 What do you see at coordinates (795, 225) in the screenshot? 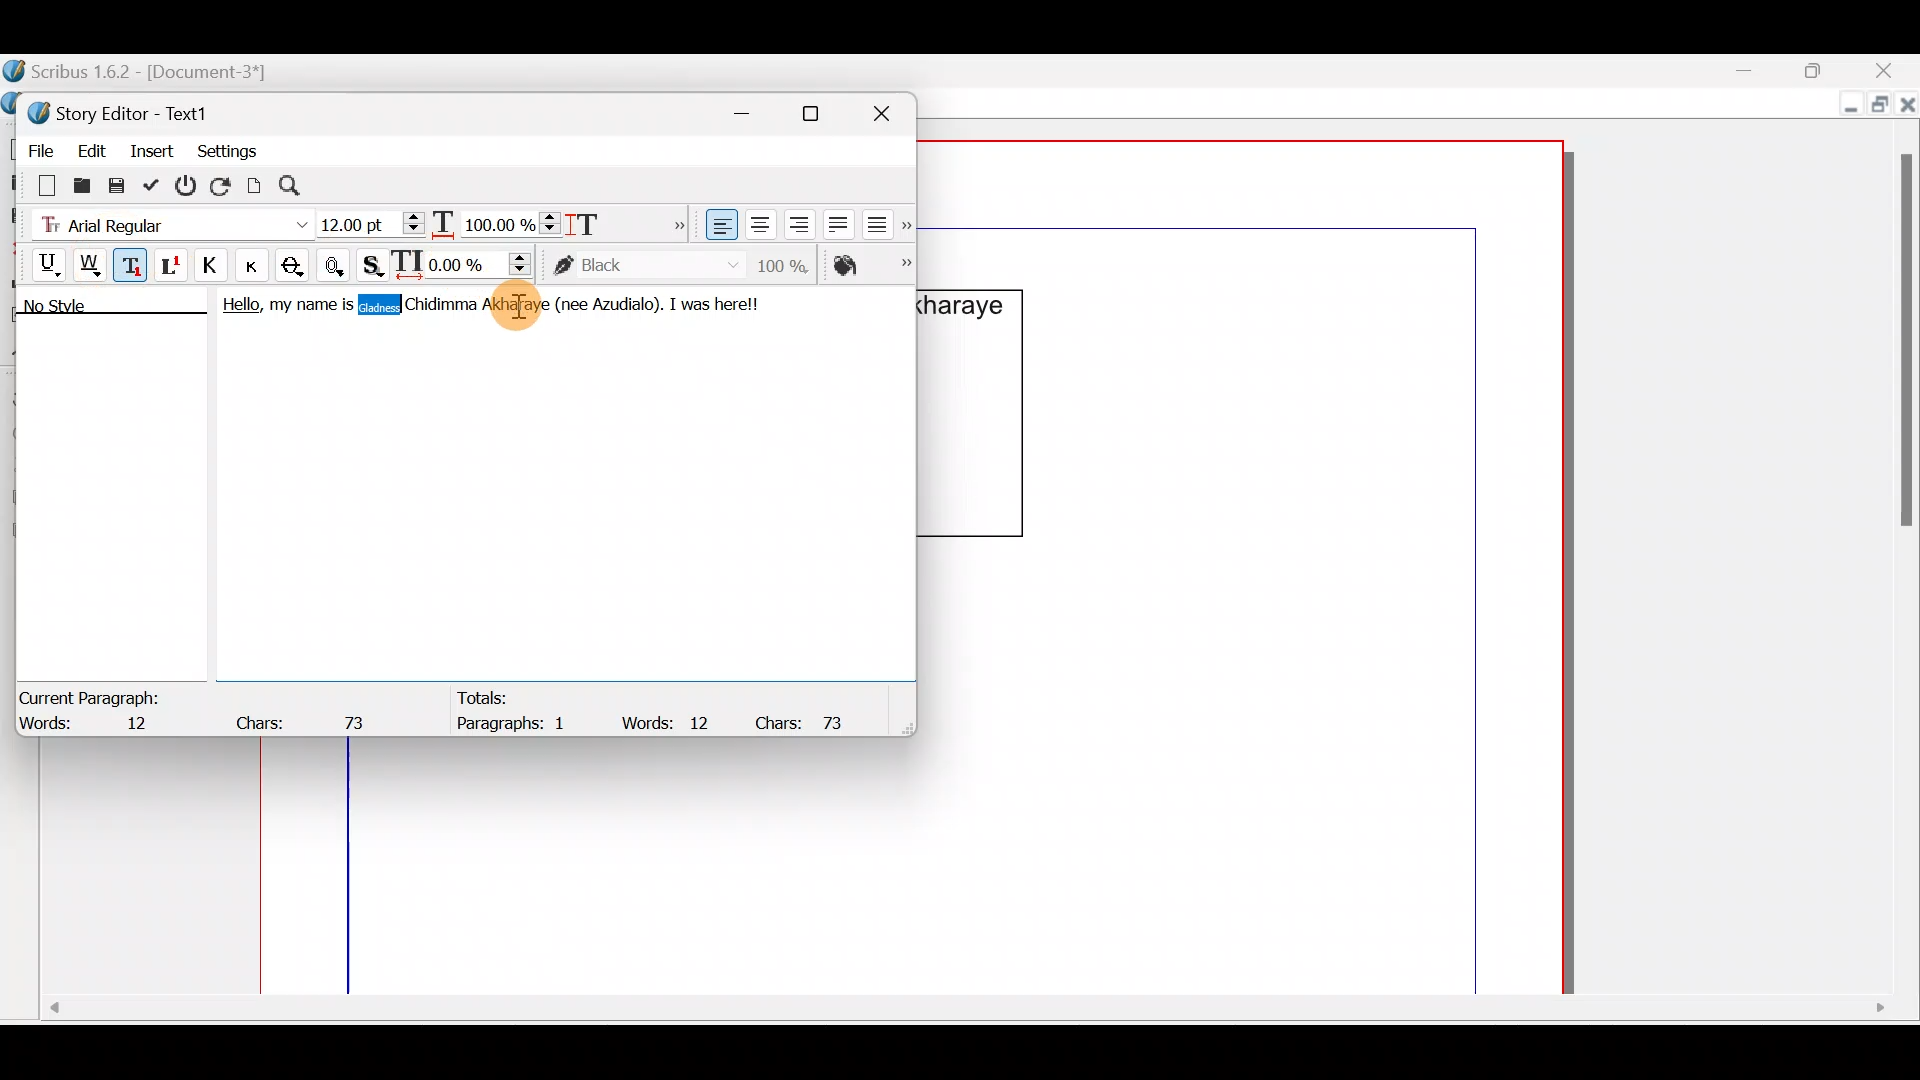
I see `Align text right` at bounding box center [795, 225].